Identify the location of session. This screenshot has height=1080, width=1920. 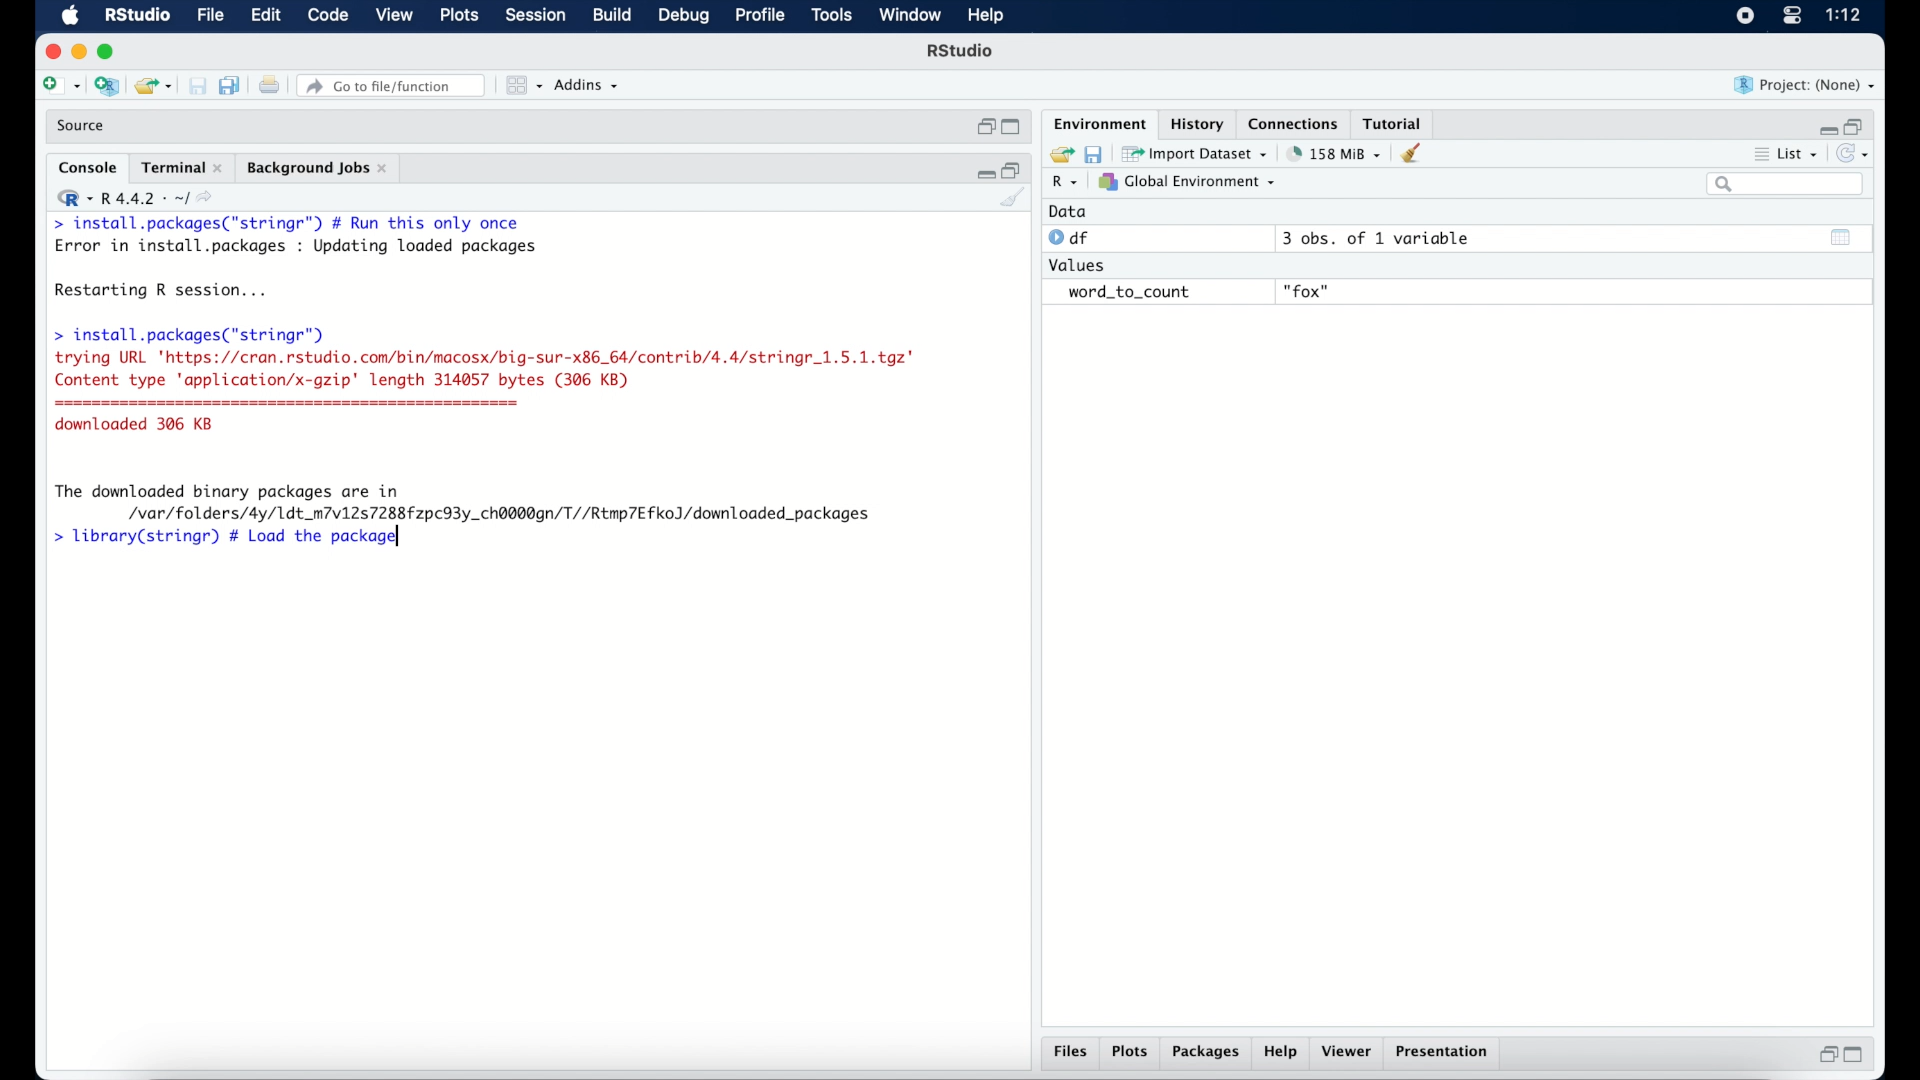
(534, 16).